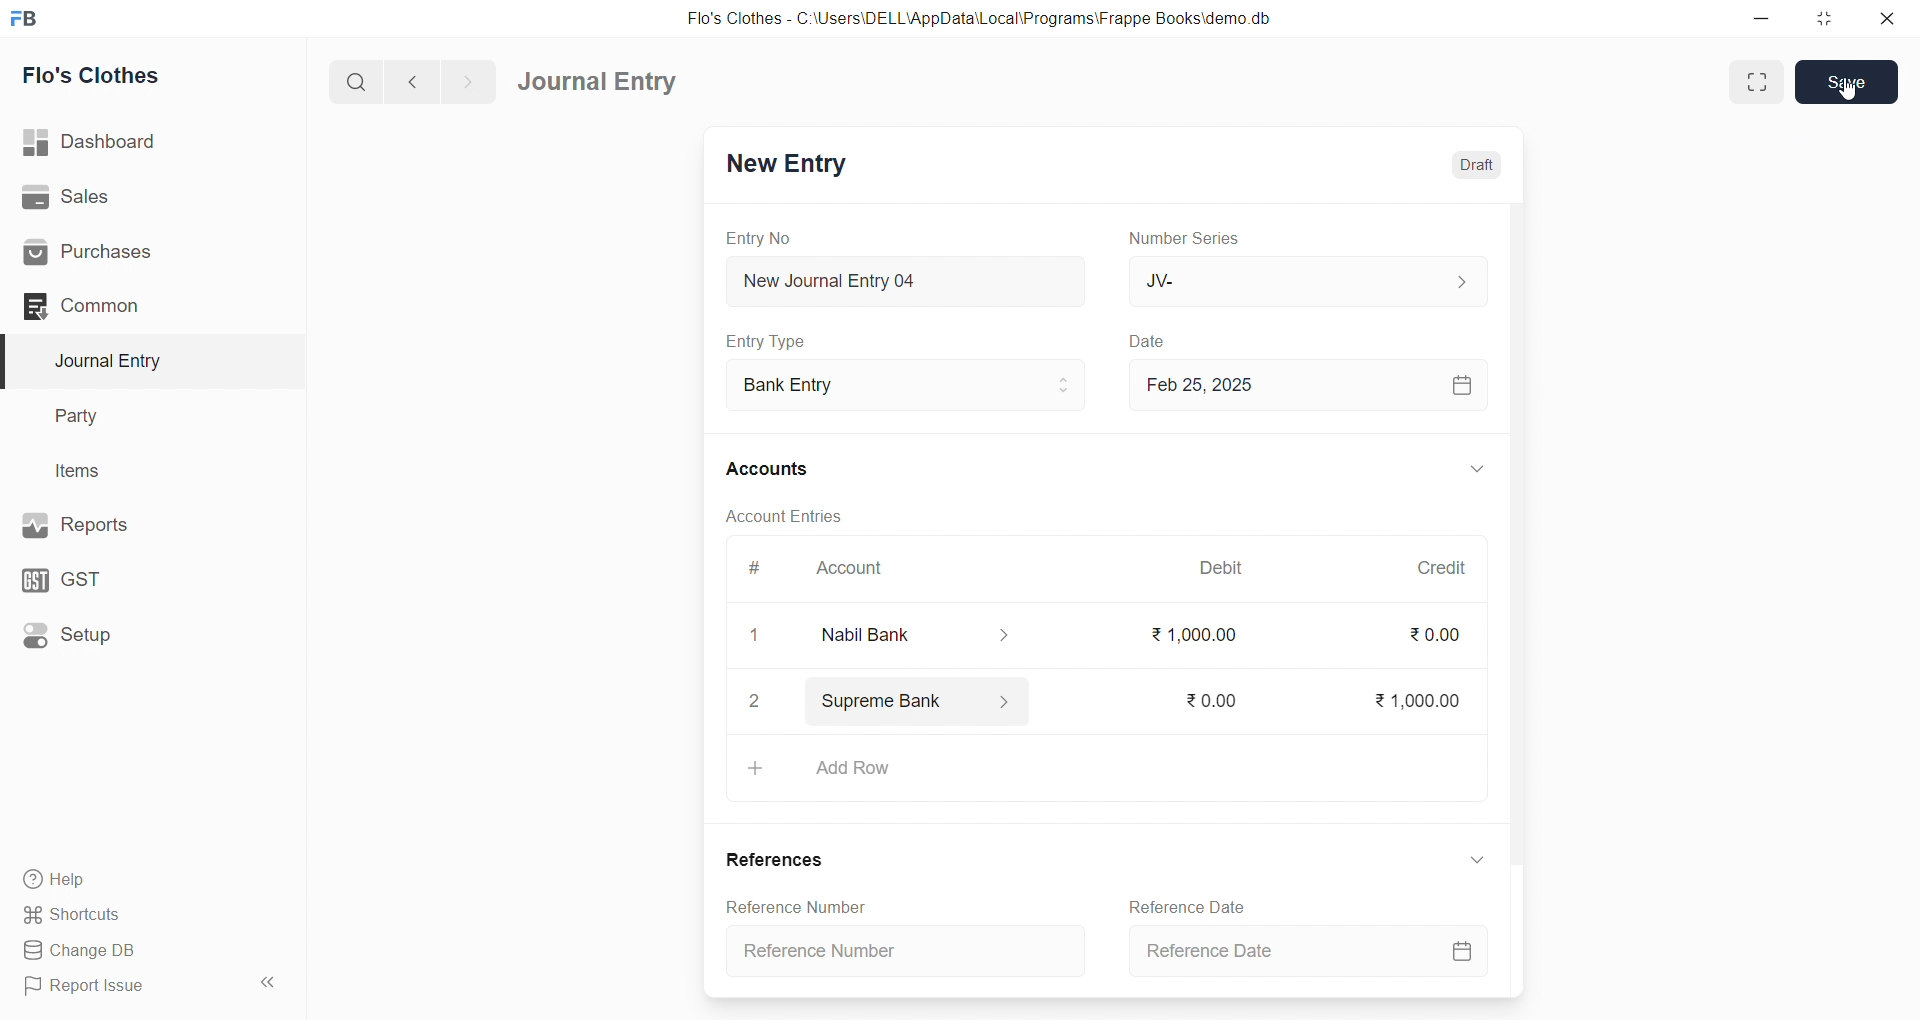 This screenshot has height=1020, width=1920. Describe the element at coordinates (1432, 639) in the screenshot. I see `₹ 0.00` at that location.